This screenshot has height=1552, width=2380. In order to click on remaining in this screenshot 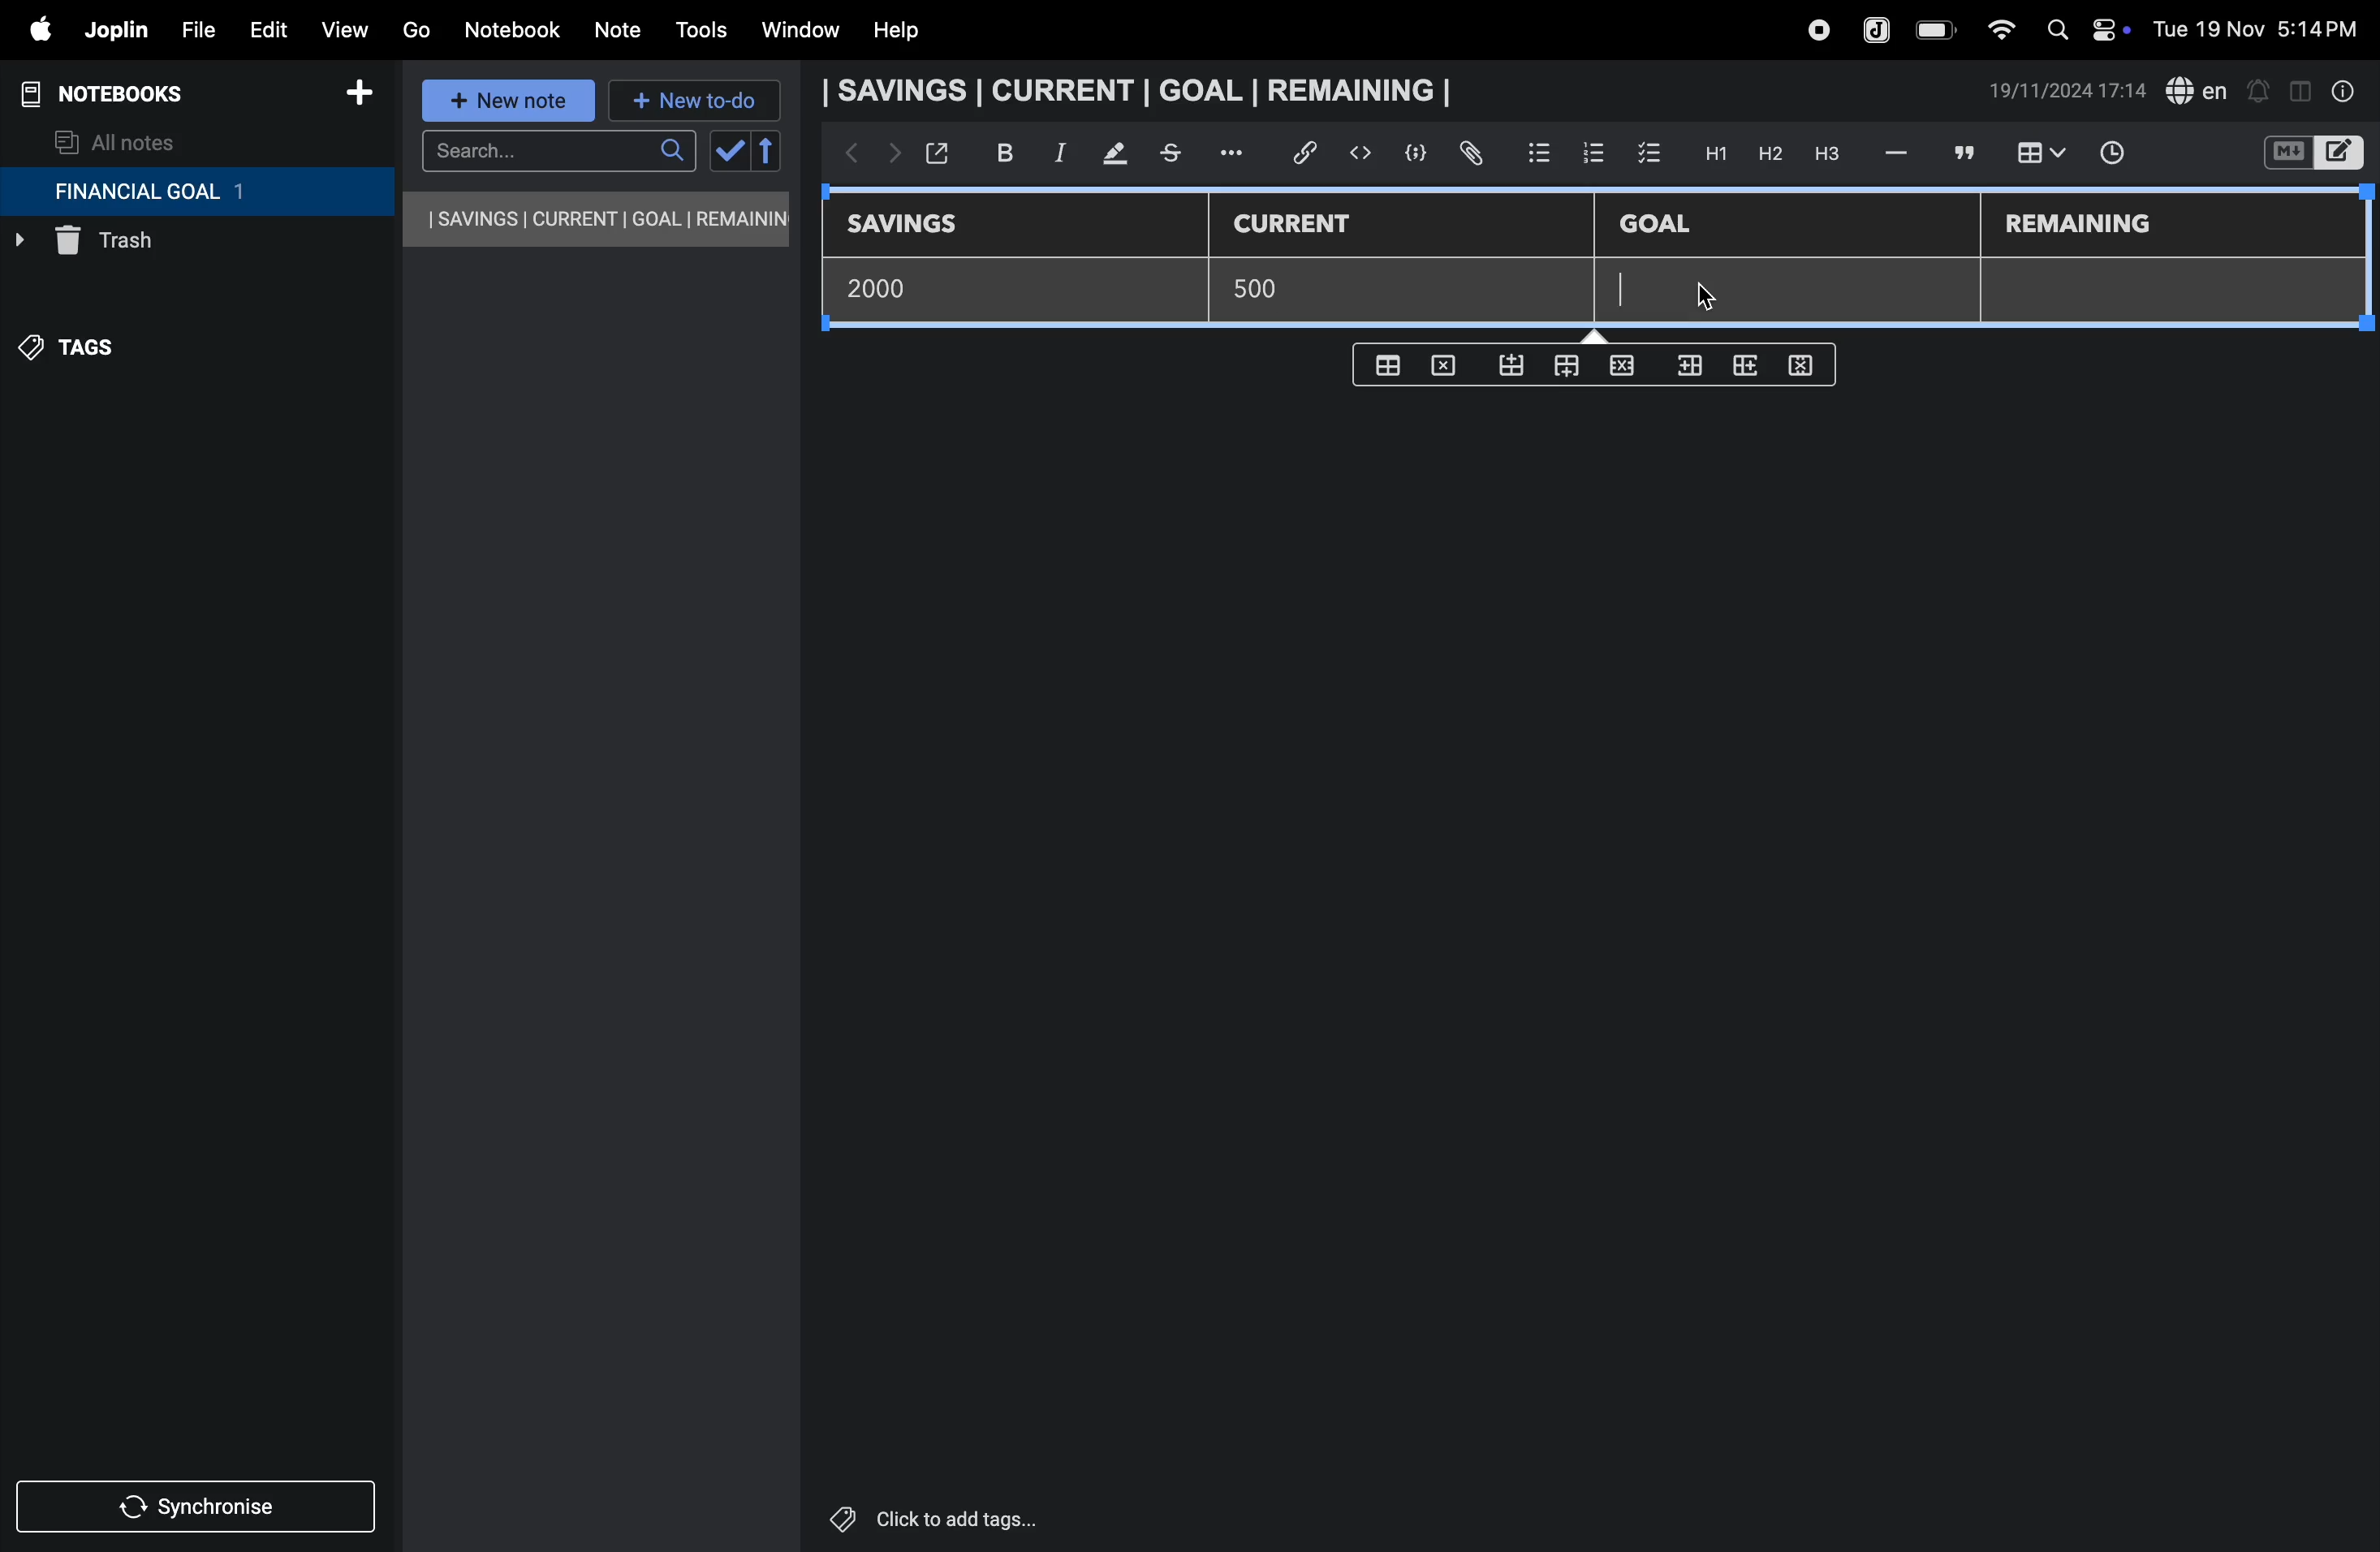, I will do `click(2082, 226)`.